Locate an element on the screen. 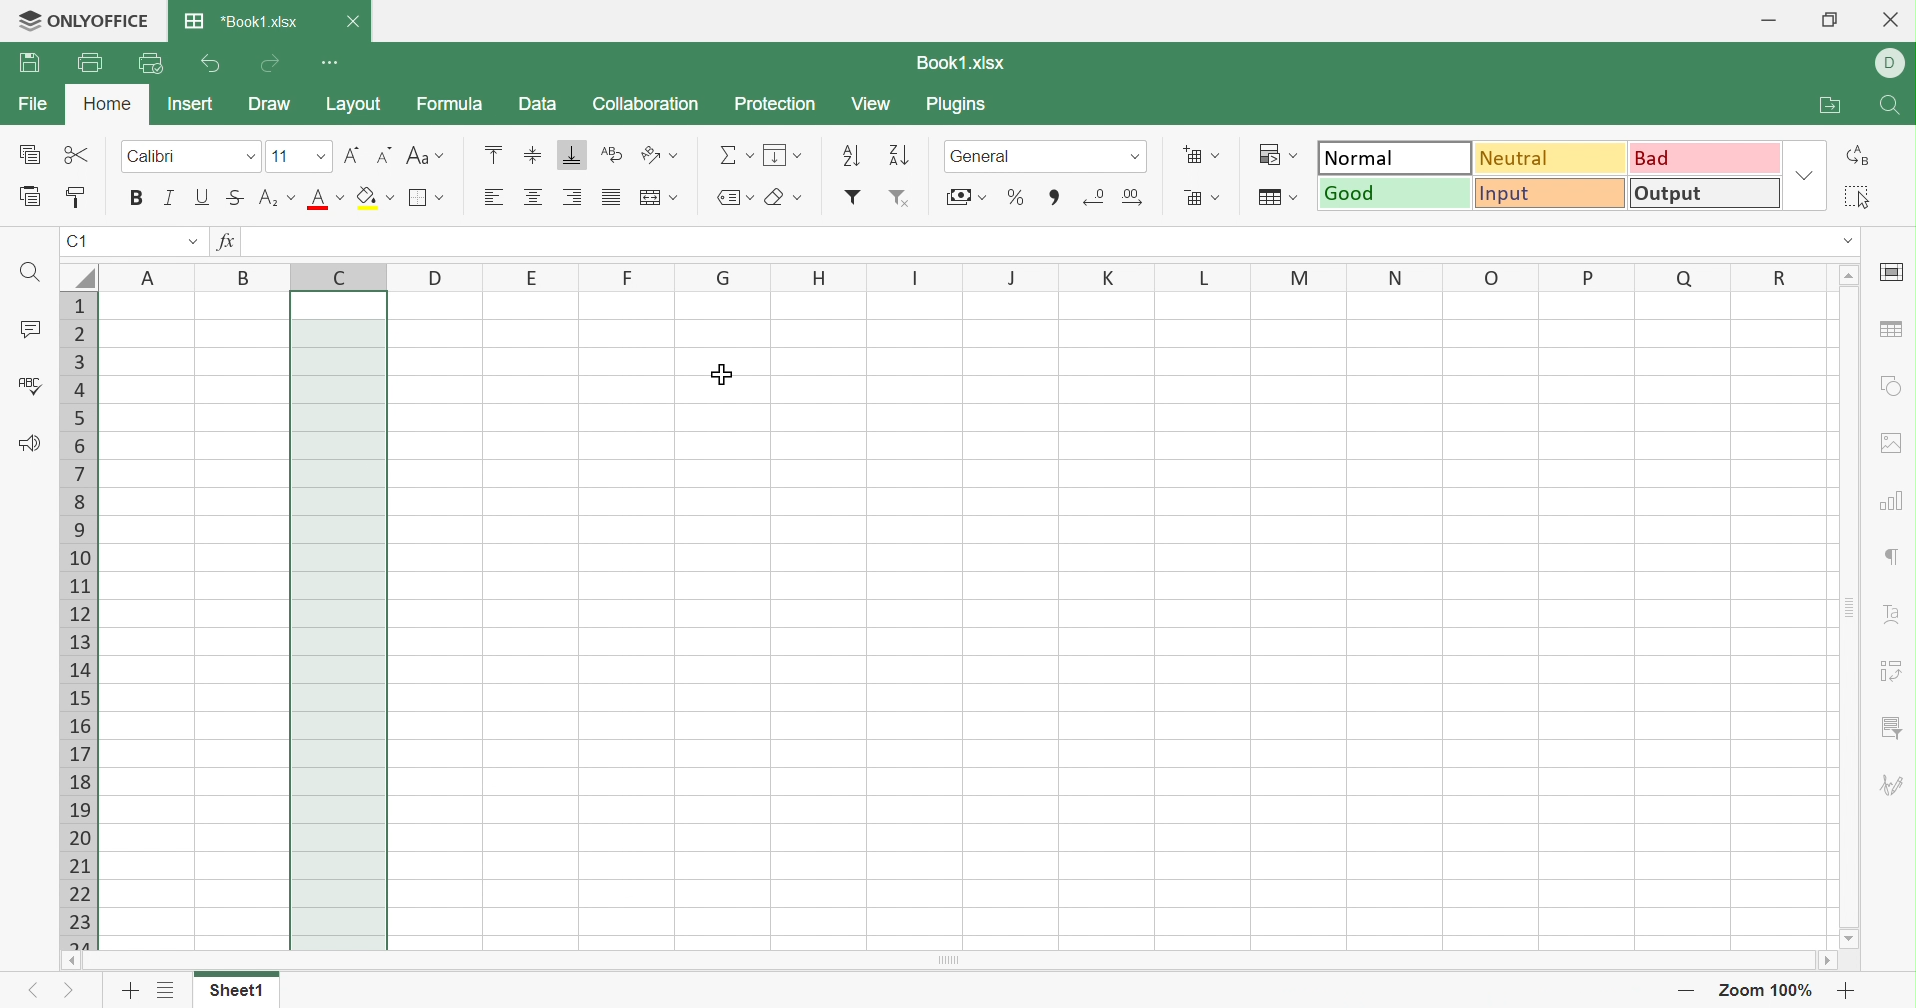 The image size is (1916, 1008). Cursor is located at coordinates (722, 372).